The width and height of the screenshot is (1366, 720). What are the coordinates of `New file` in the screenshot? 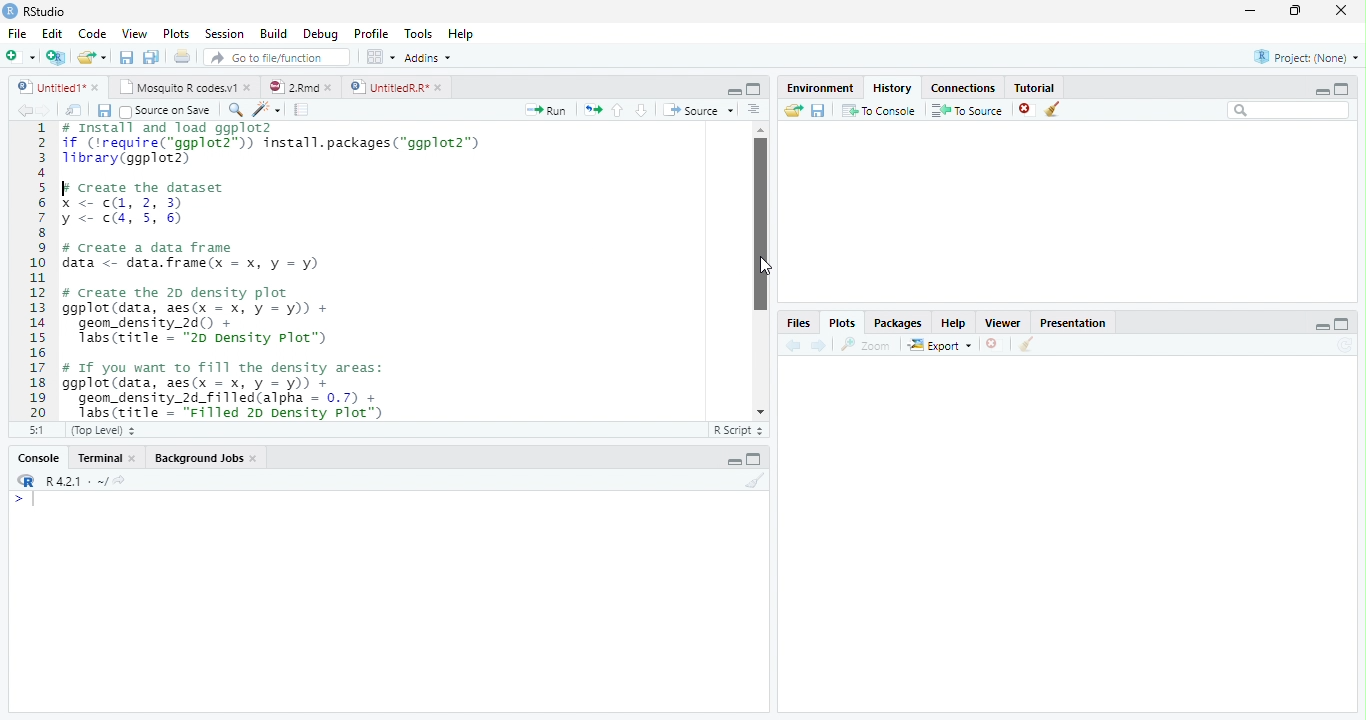 It's located at (20, 57).